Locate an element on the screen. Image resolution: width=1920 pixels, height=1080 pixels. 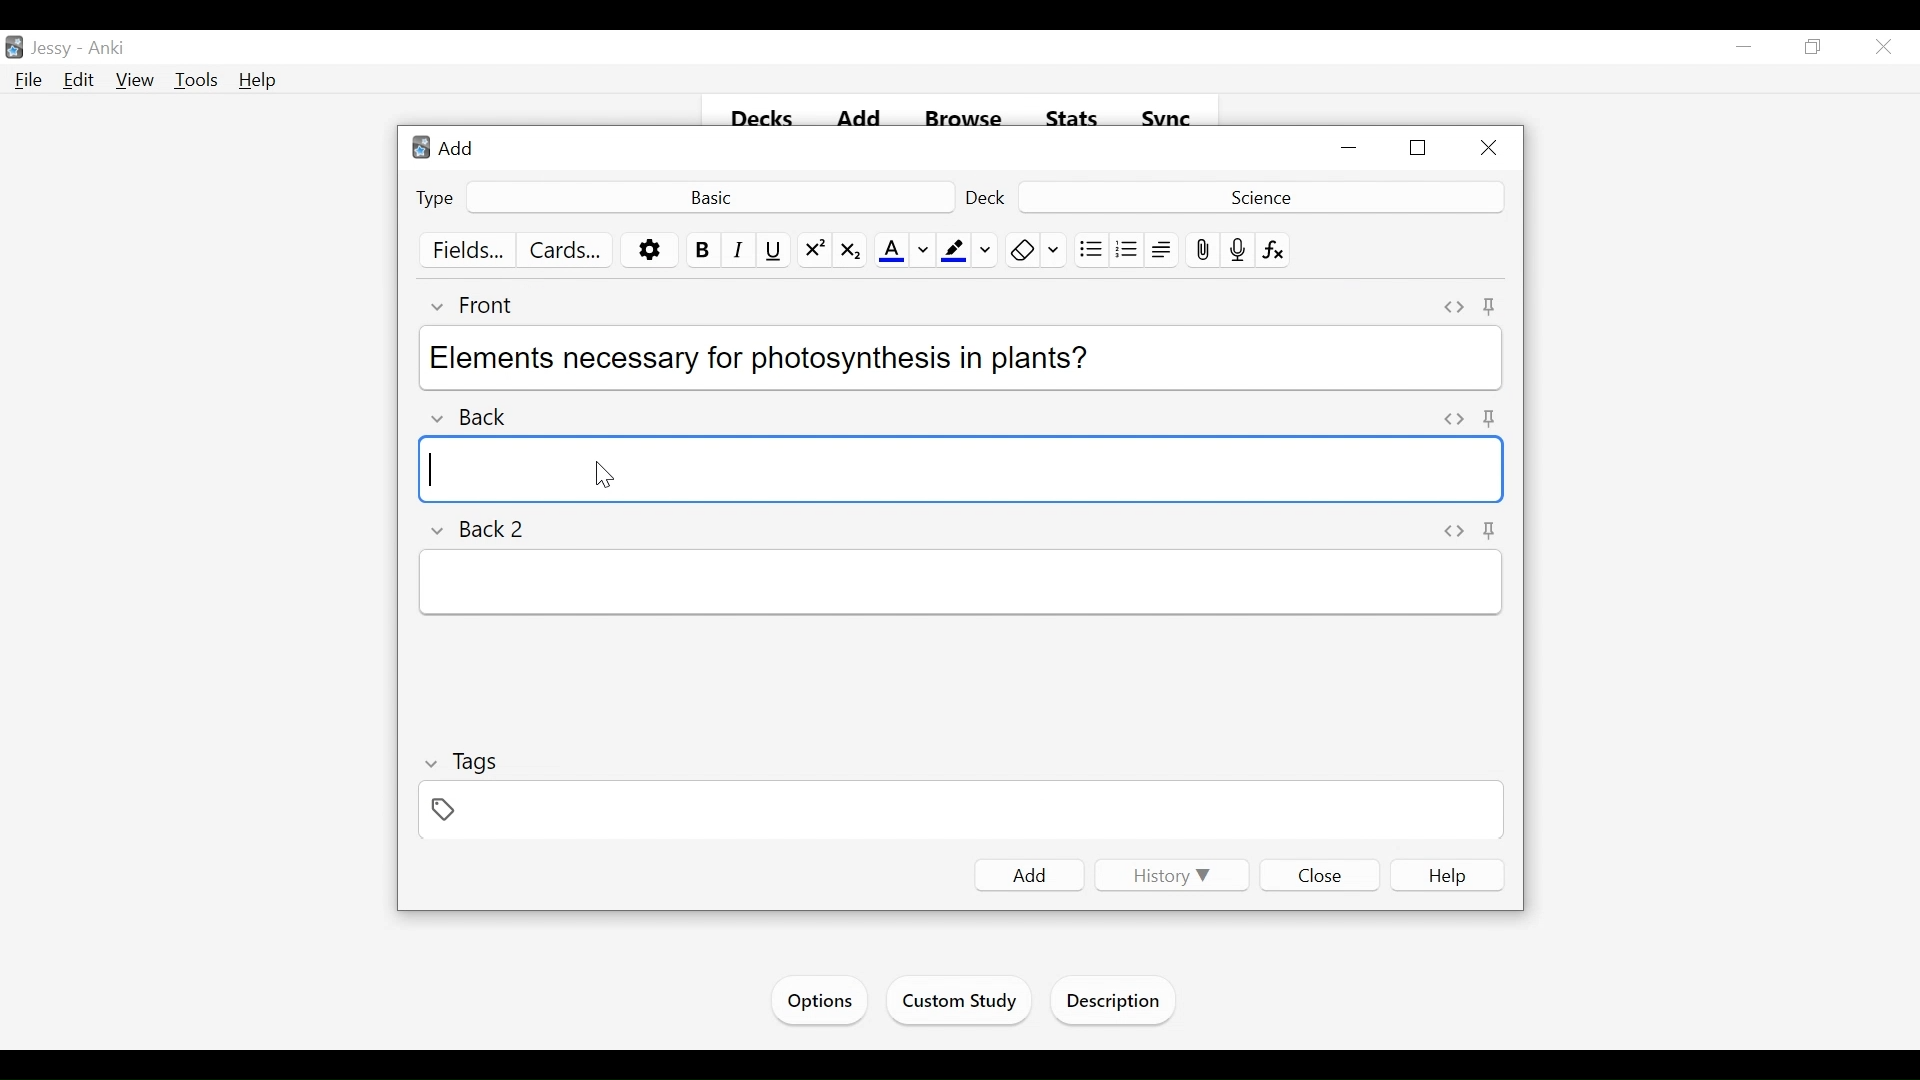
Toggle HTML Editor is located at coordinates (1454, 529).